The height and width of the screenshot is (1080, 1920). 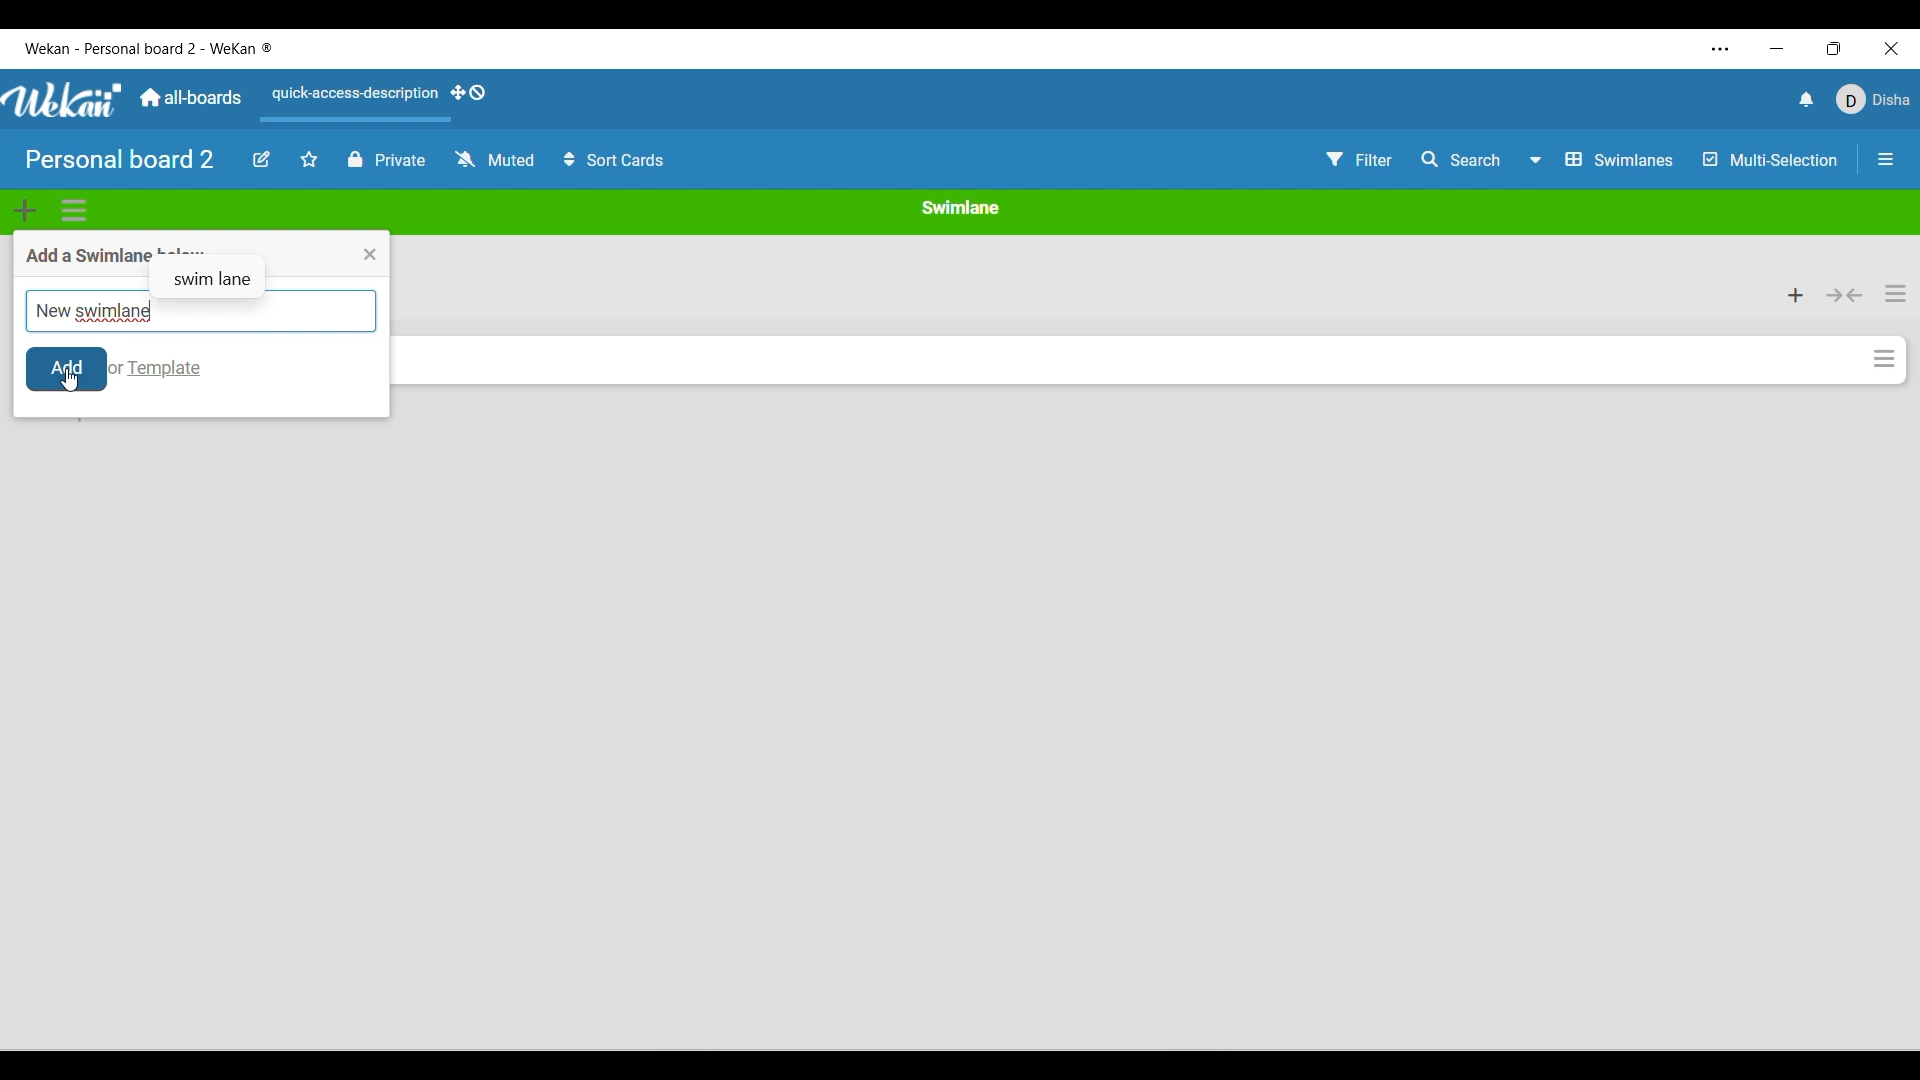 I want to click on Close settings, so click(x=370, y=255).